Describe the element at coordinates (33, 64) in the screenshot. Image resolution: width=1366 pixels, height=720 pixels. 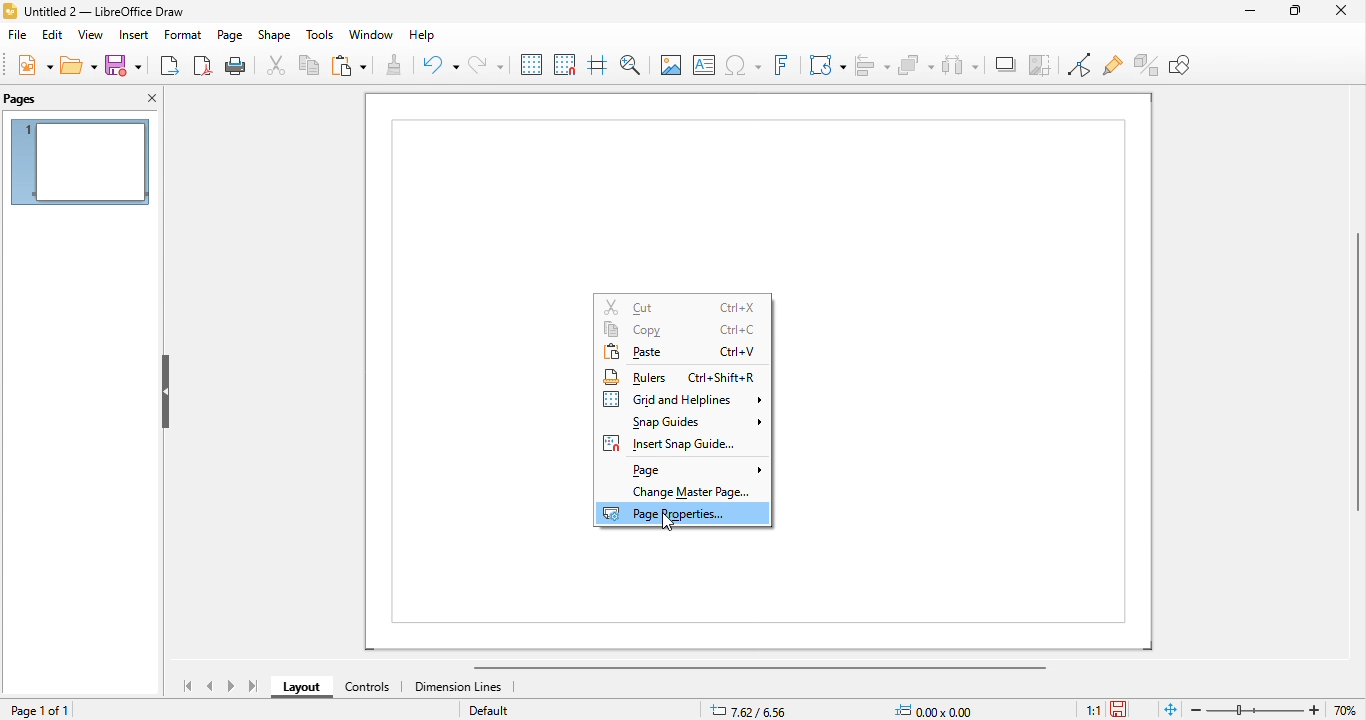
I see `new` at that location.